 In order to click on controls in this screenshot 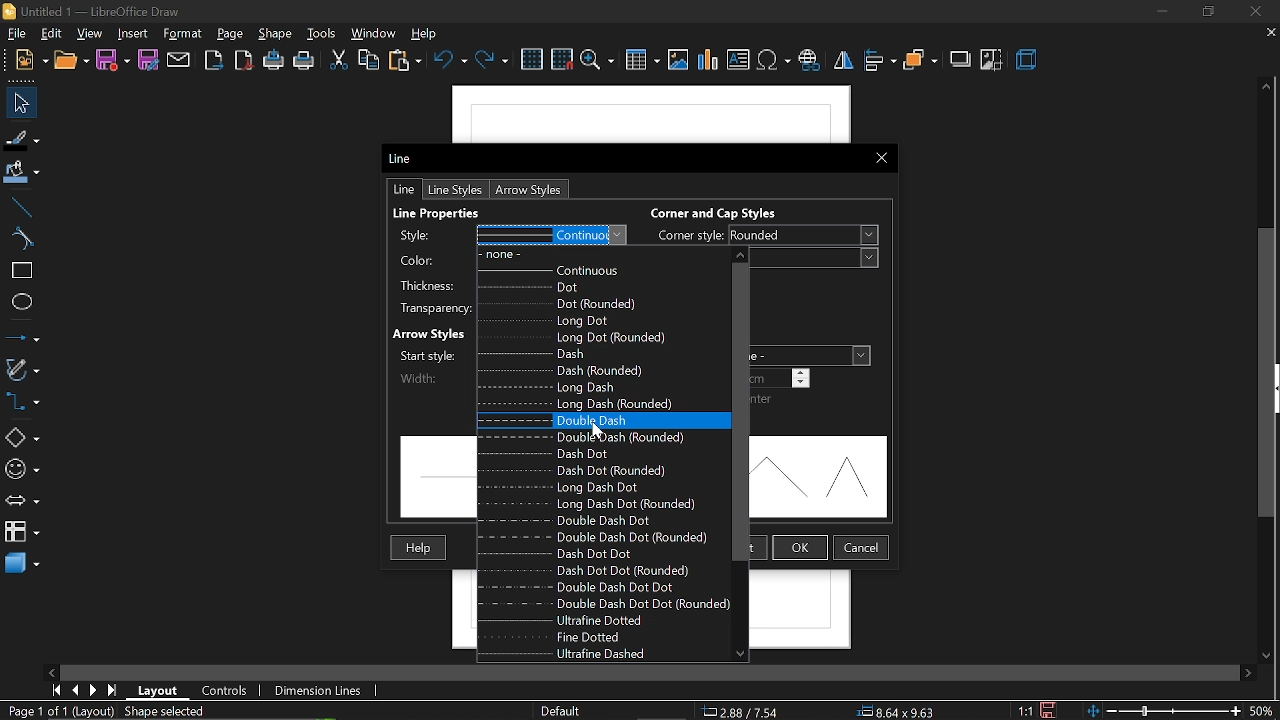, I will do `click(223, 690)`.